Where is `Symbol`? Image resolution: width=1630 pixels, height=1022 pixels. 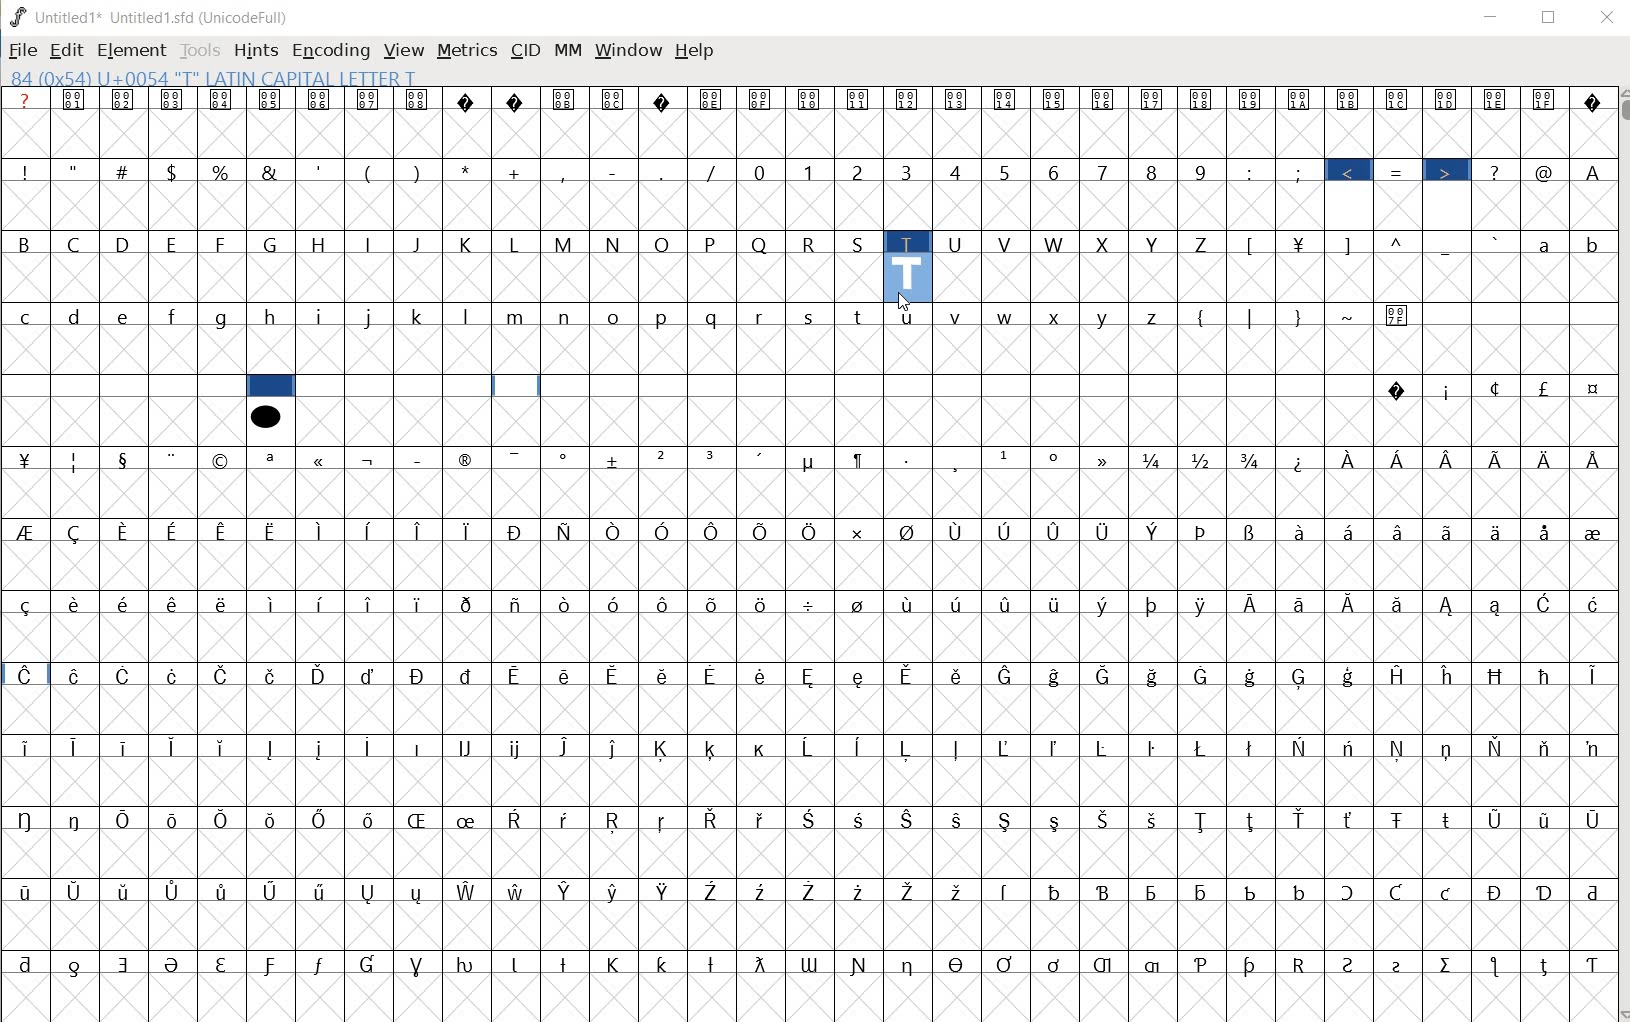 Symbol is located at coordinates (665, 531).